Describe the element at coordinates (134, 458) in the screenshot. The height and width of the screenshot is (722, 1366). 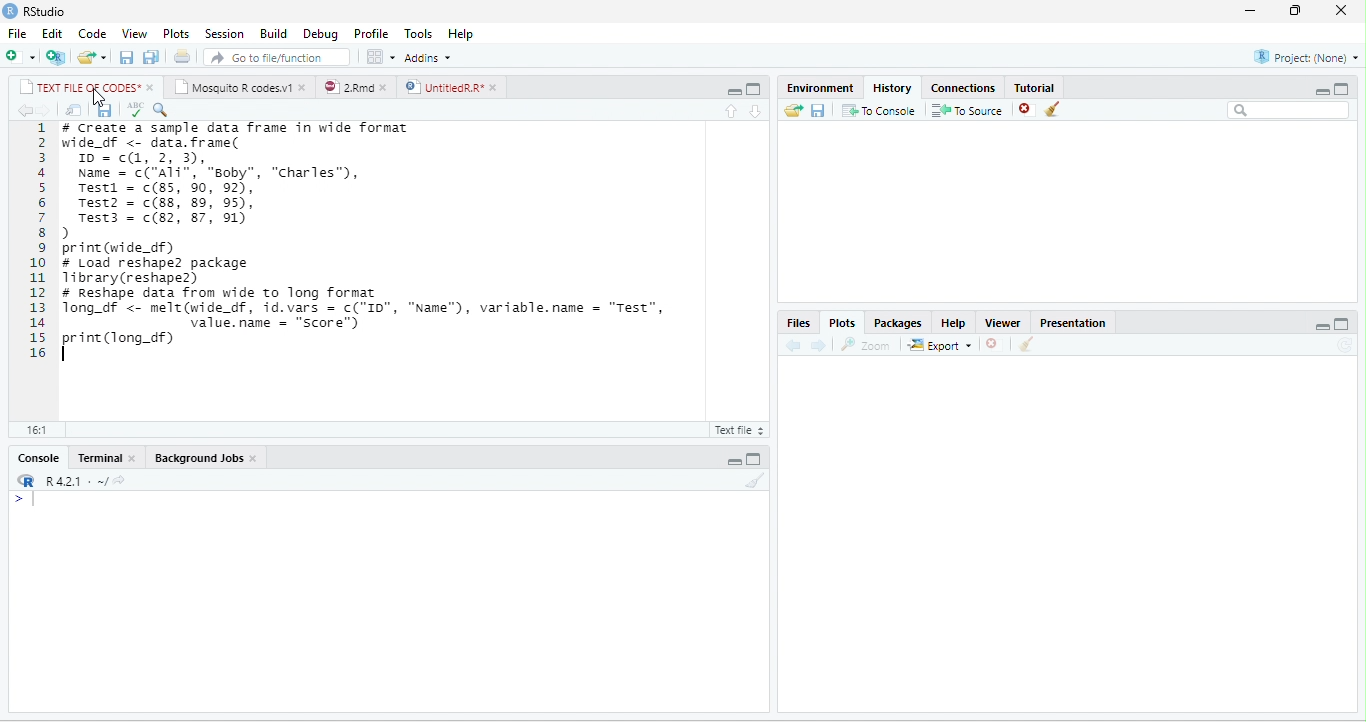
I see `close` at that location.